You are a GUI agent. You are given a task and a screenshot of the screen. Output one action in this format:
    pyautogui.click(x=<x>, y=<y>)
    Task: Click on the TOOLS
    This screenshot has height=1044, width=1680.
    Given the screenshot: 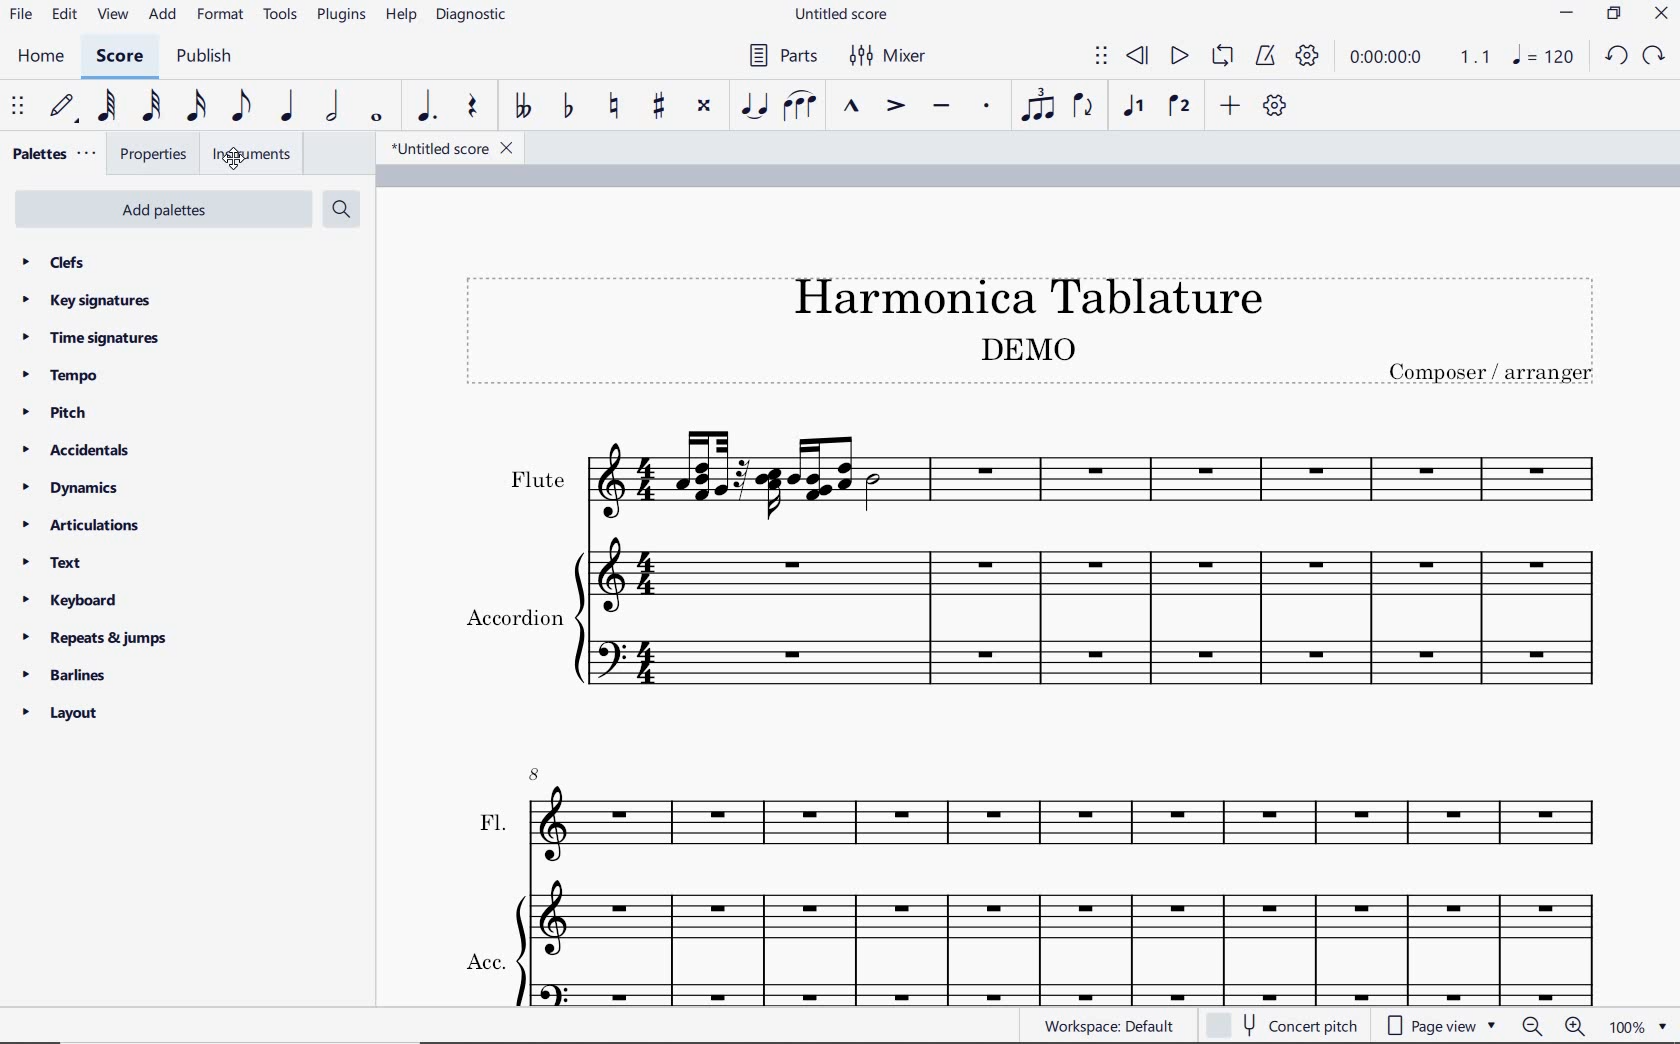 What is the action you would take?
    pyautogui.click(x=281, y=15)
    